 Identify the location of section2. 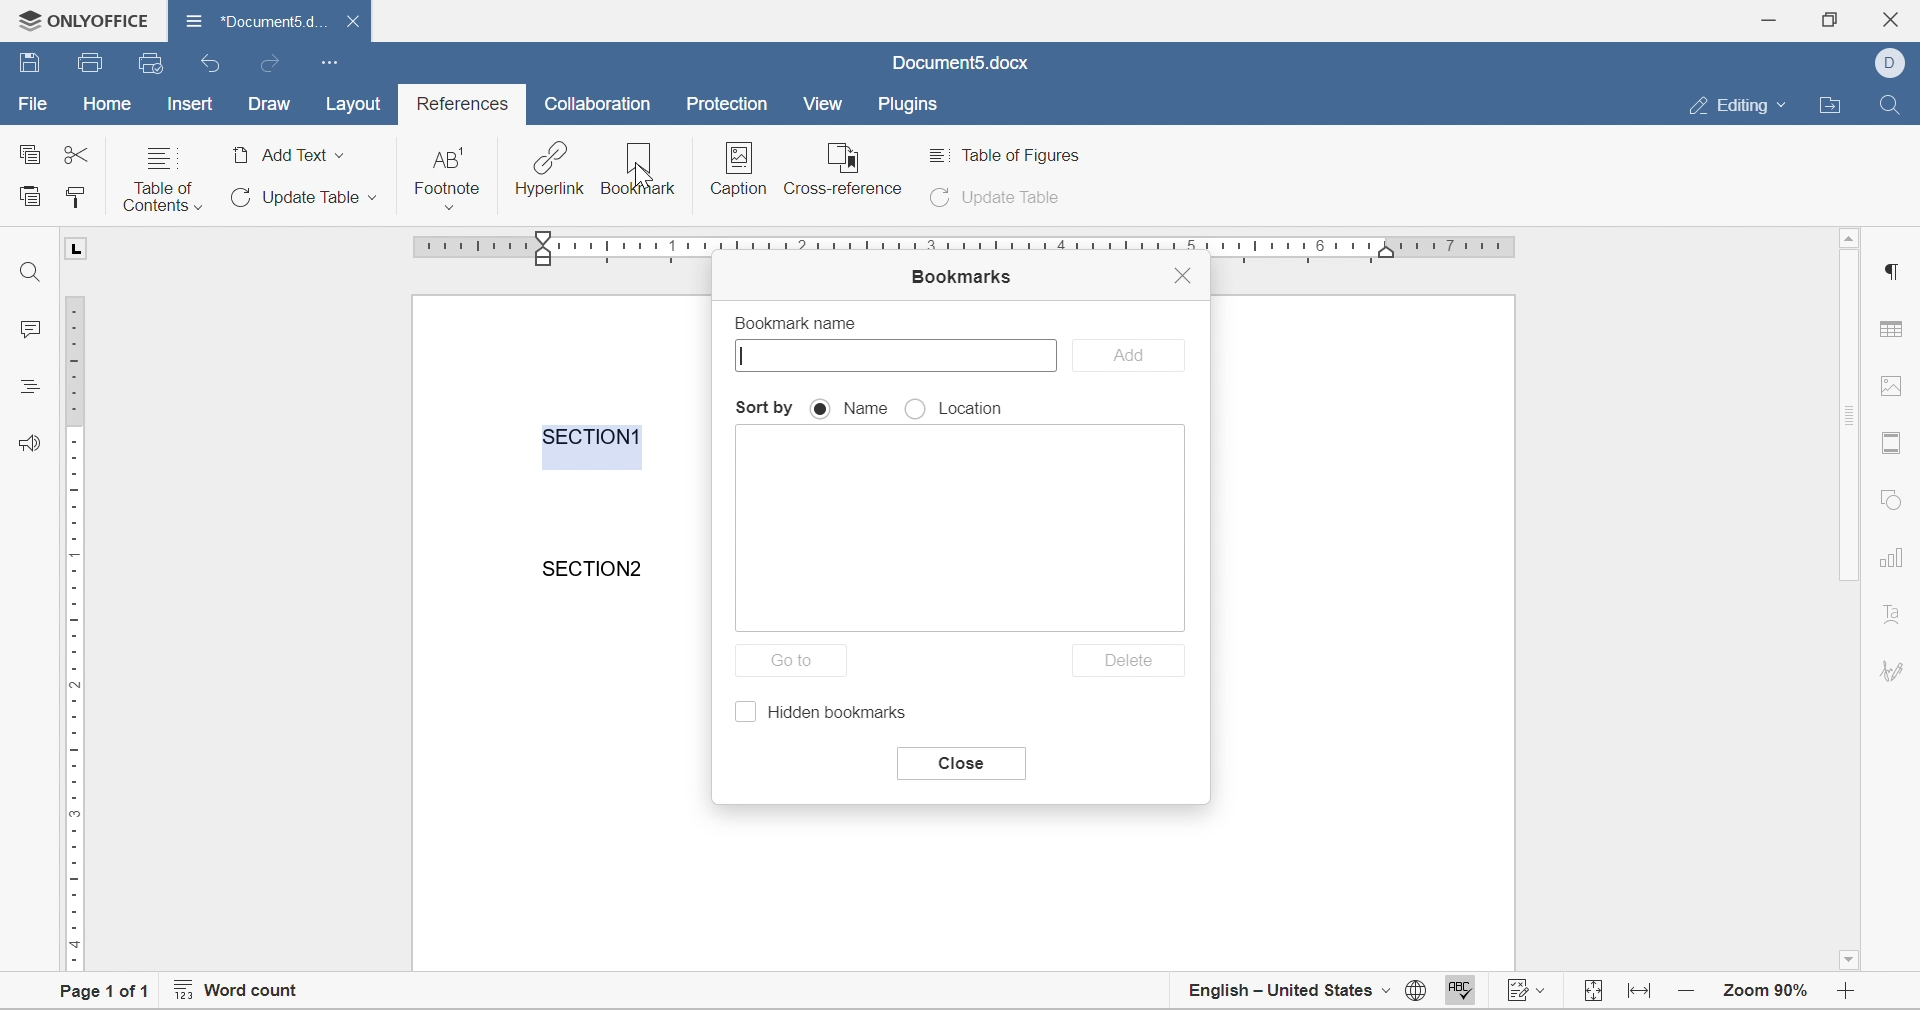
(597, 568).